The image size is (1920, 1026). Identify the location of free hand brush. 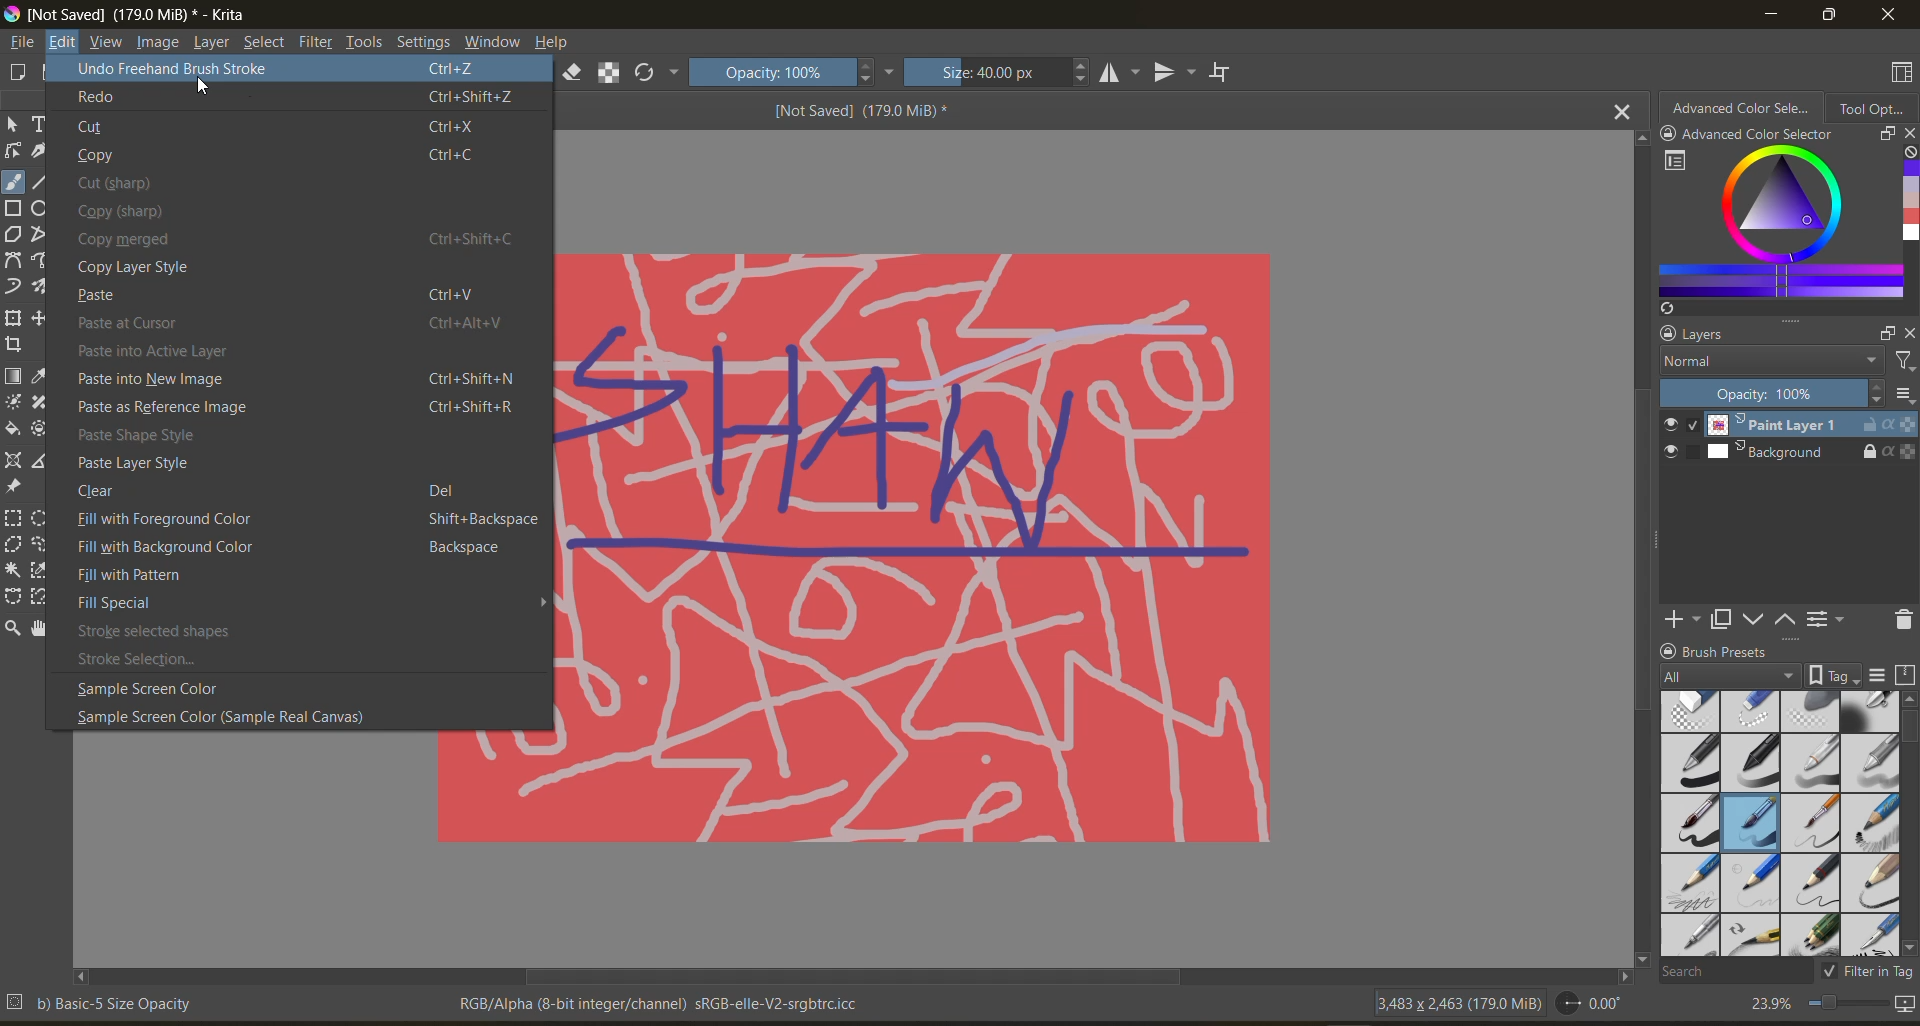
(14, 182).